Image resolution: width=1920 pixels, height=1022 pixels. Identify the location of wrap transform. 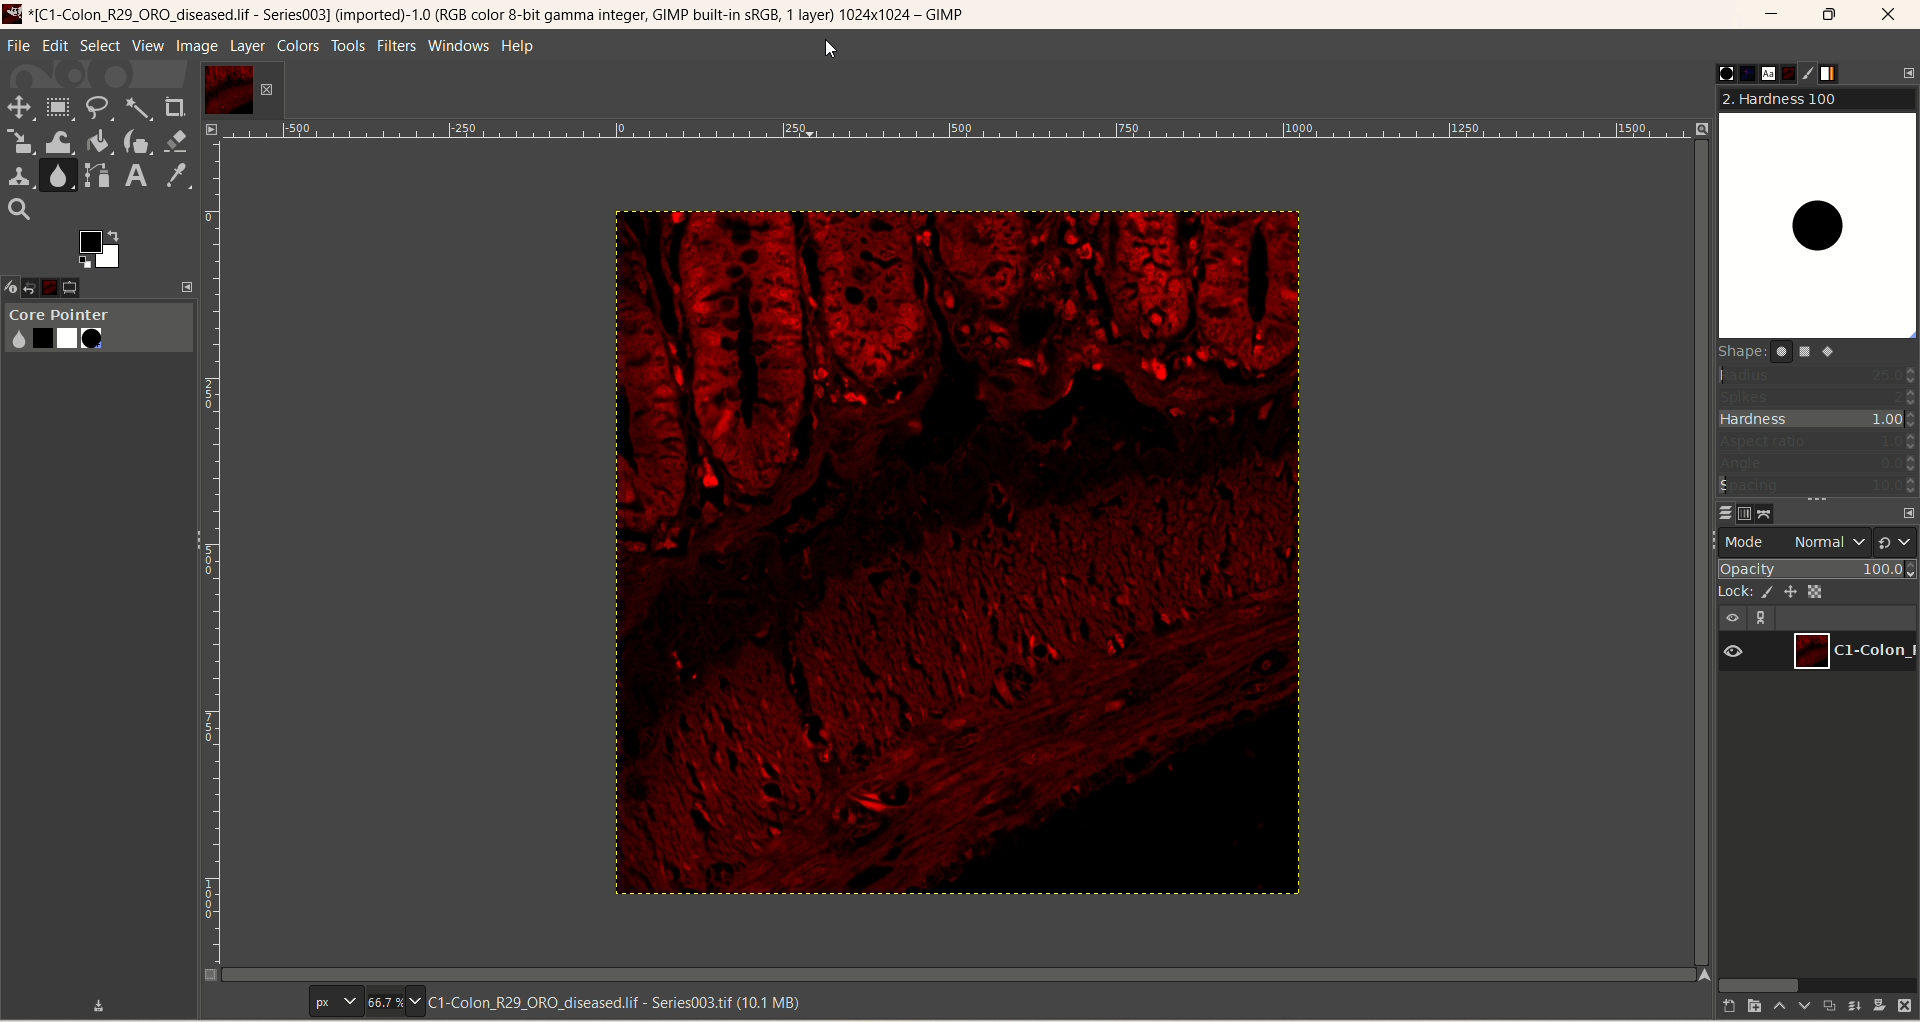
(57, 143).